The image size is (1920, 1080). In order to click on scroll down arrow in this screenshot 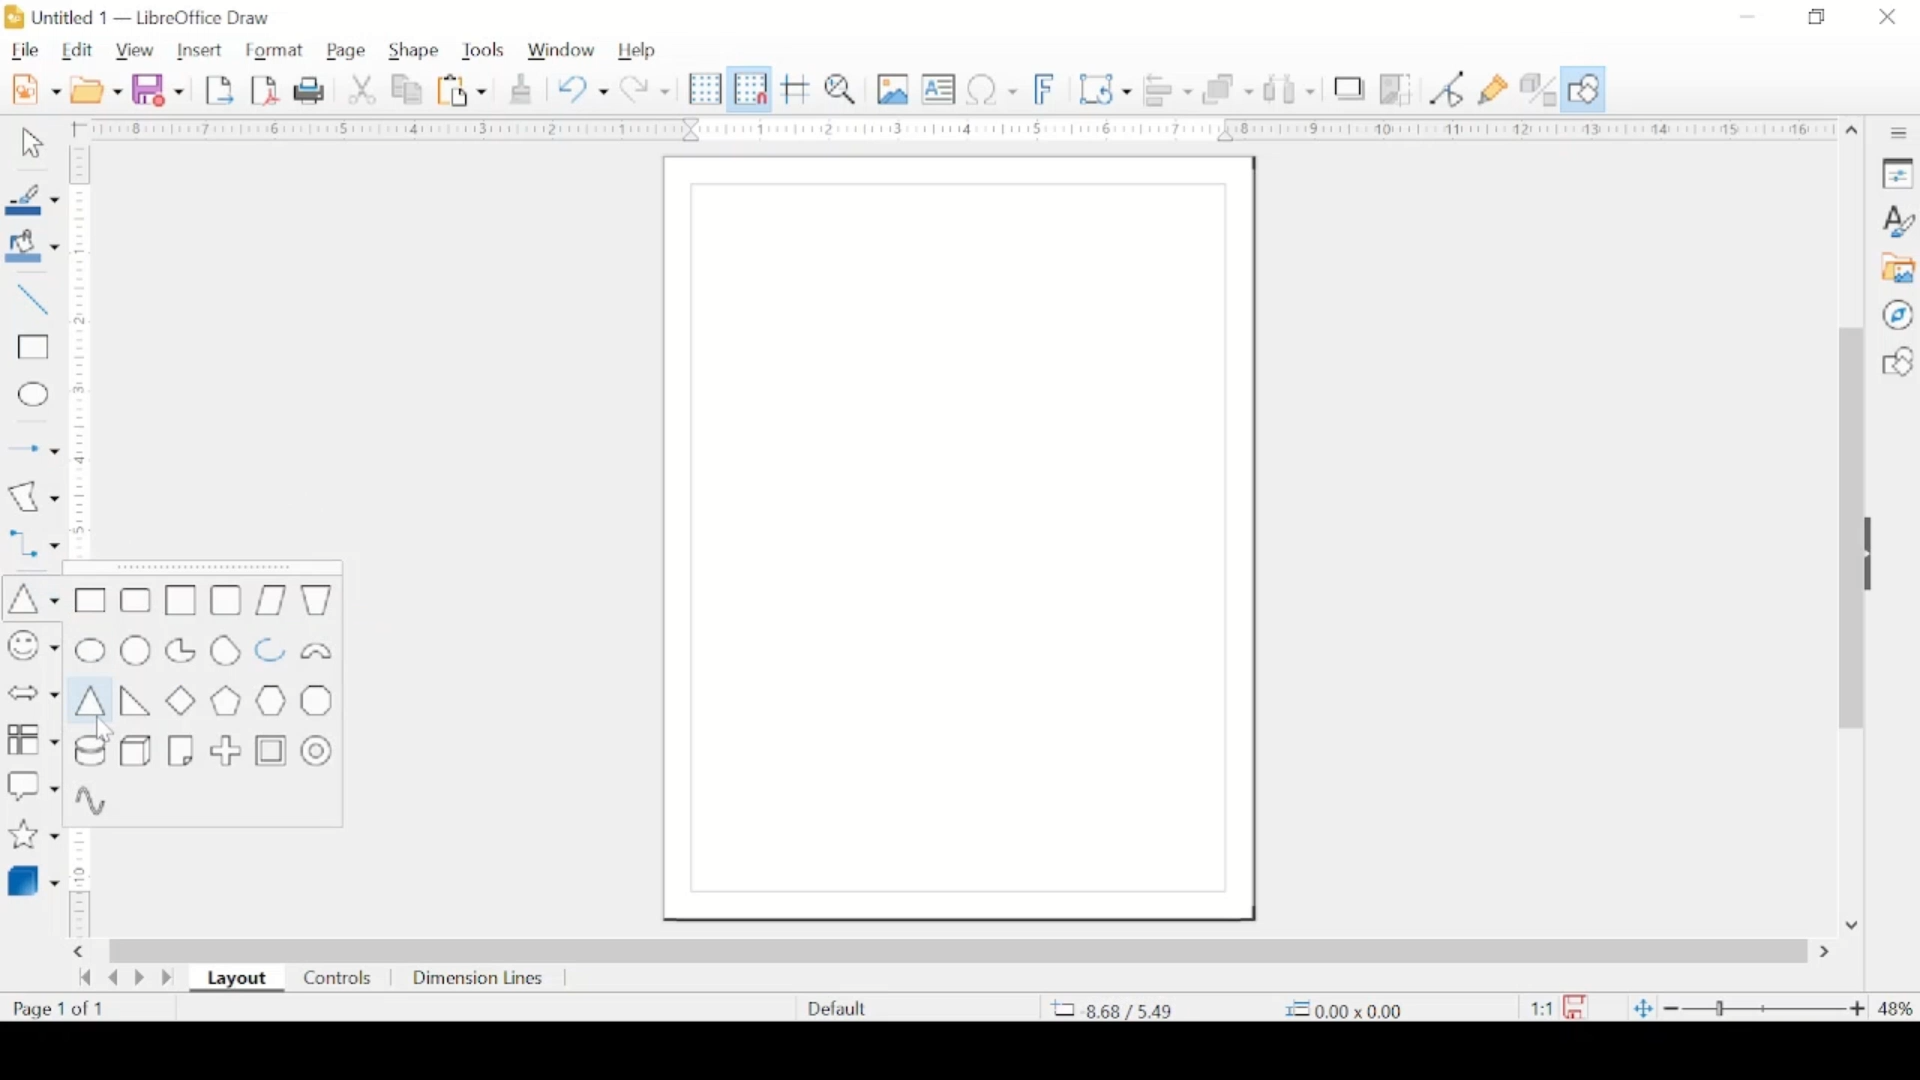, I will do `click(1854, 925)`.